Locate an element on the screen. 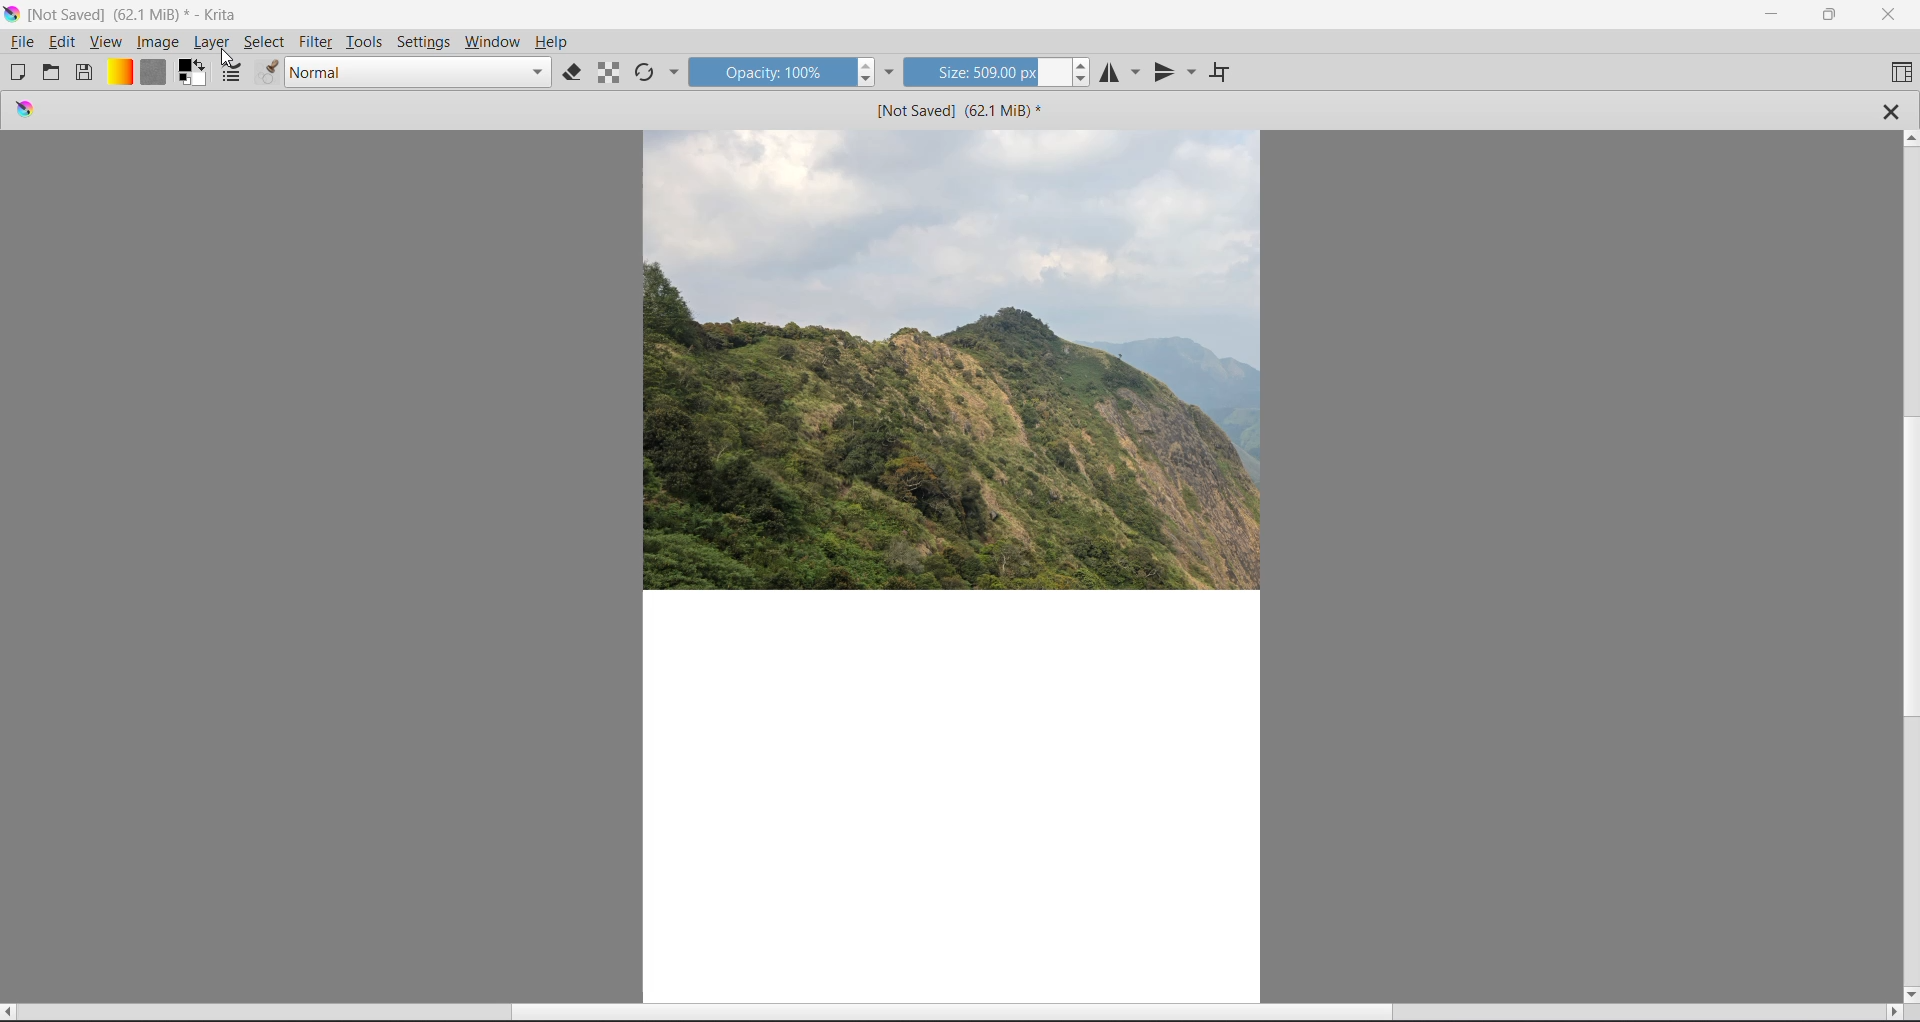 The height and width of the screenshot is (1022, 1920). Open an existing Document is located at coordinates (52, 74).